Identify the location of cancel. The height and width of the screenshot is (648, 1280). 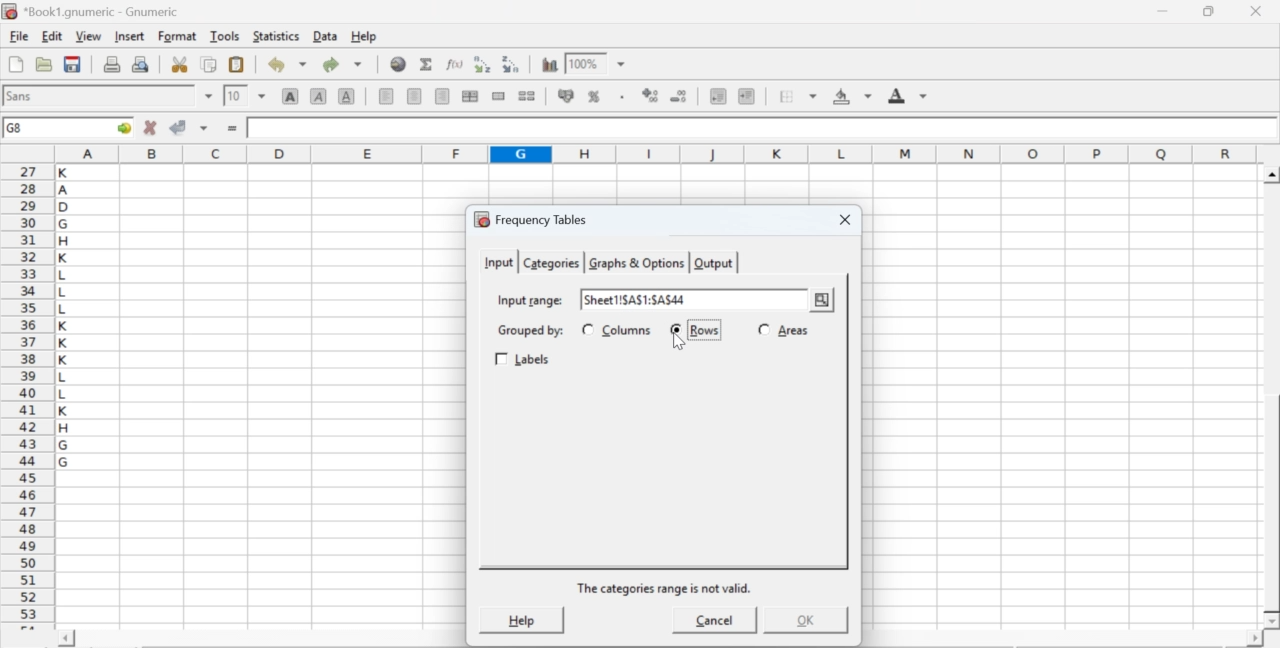
(715, 623).